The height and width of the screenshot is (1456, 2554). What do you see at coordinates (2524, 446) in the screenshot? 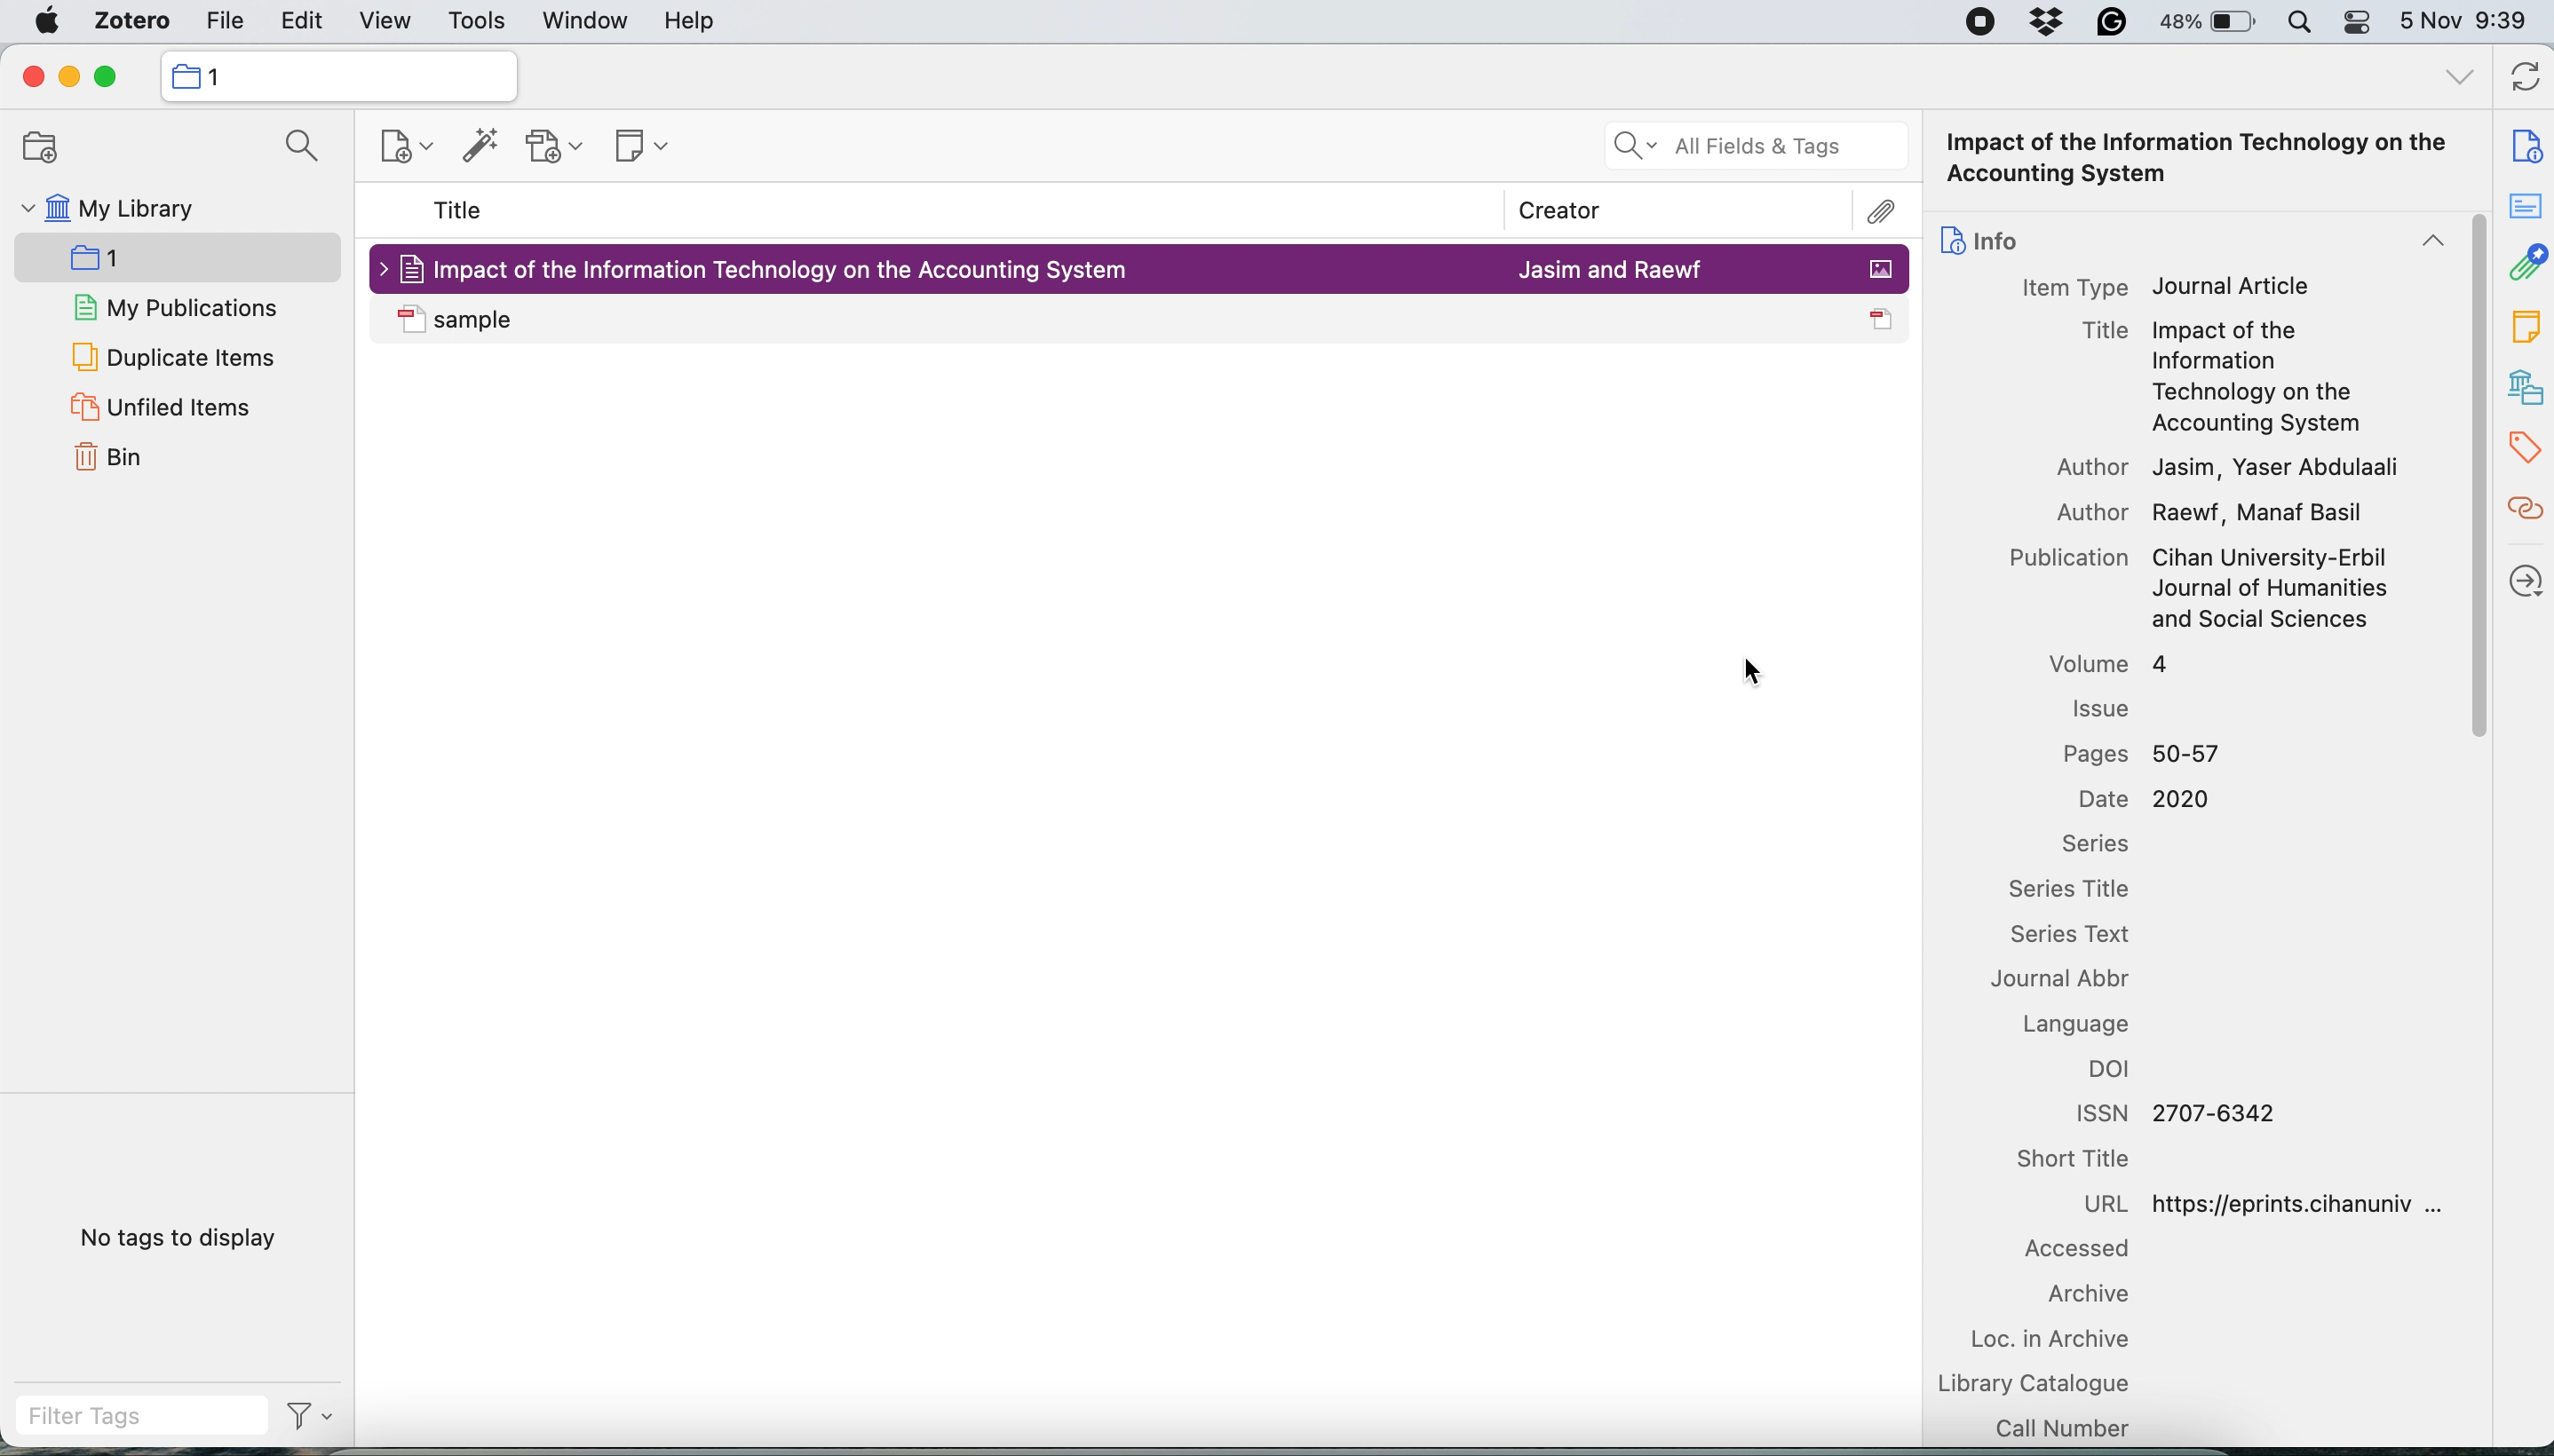
I see `tags` at bounding box center [2524, 446].